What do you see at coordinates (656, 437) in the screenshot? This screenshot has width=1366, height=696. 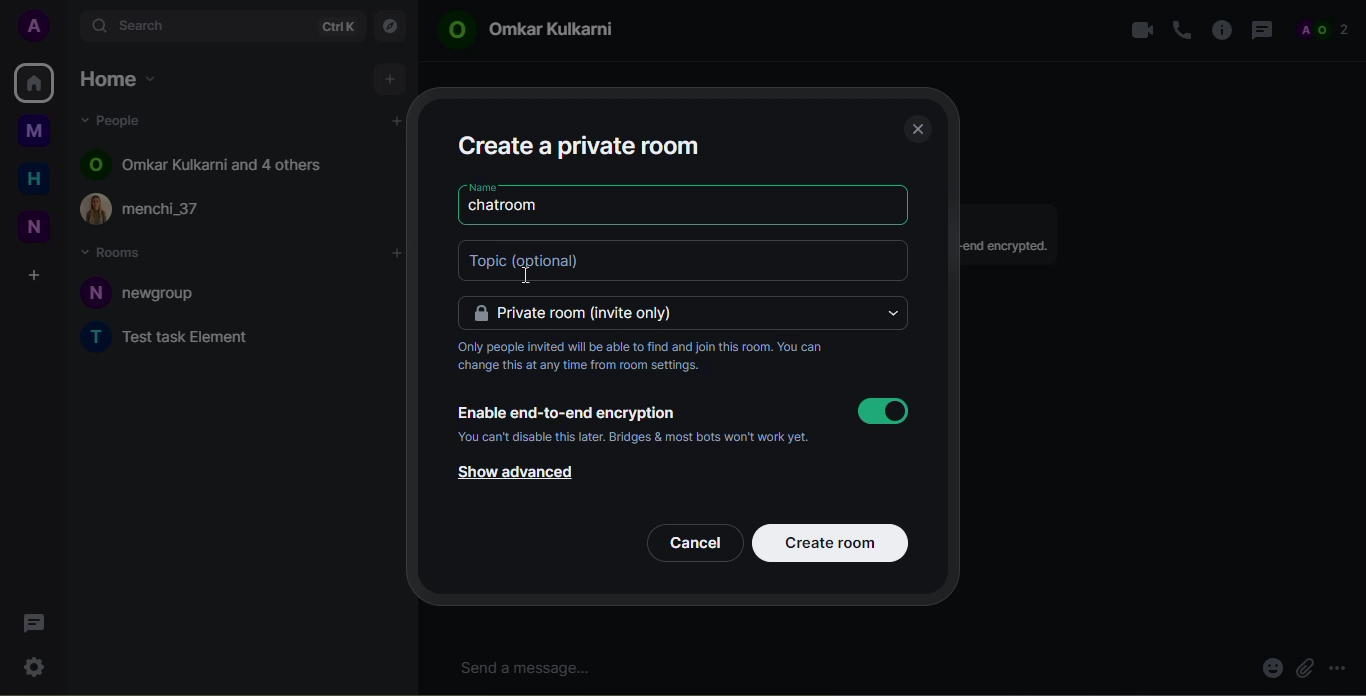 I see `‘You can't disable this later. Bridges & most bots won't work yet.` at bounding box center [656, 437].